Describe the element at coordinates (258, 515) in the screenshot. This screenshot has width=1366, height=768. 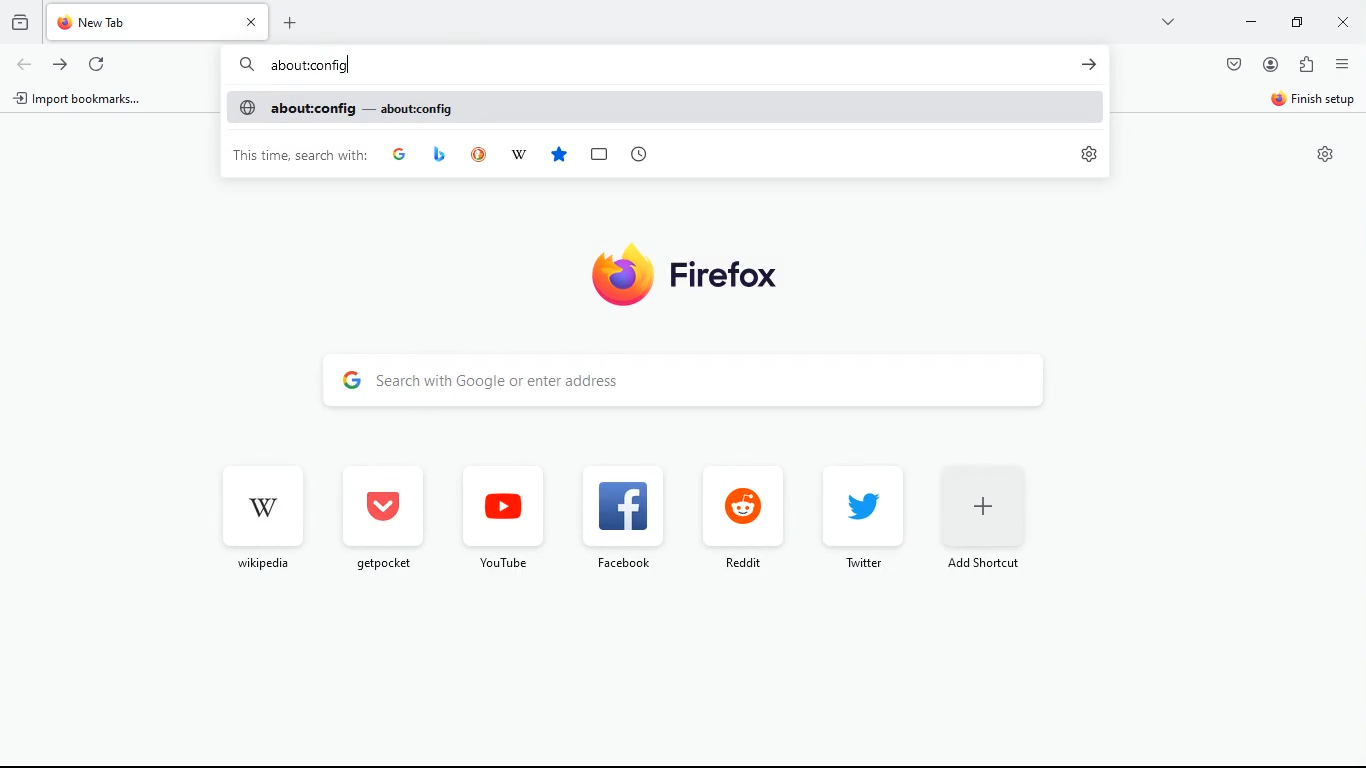
I see `wikipedia` at that location.